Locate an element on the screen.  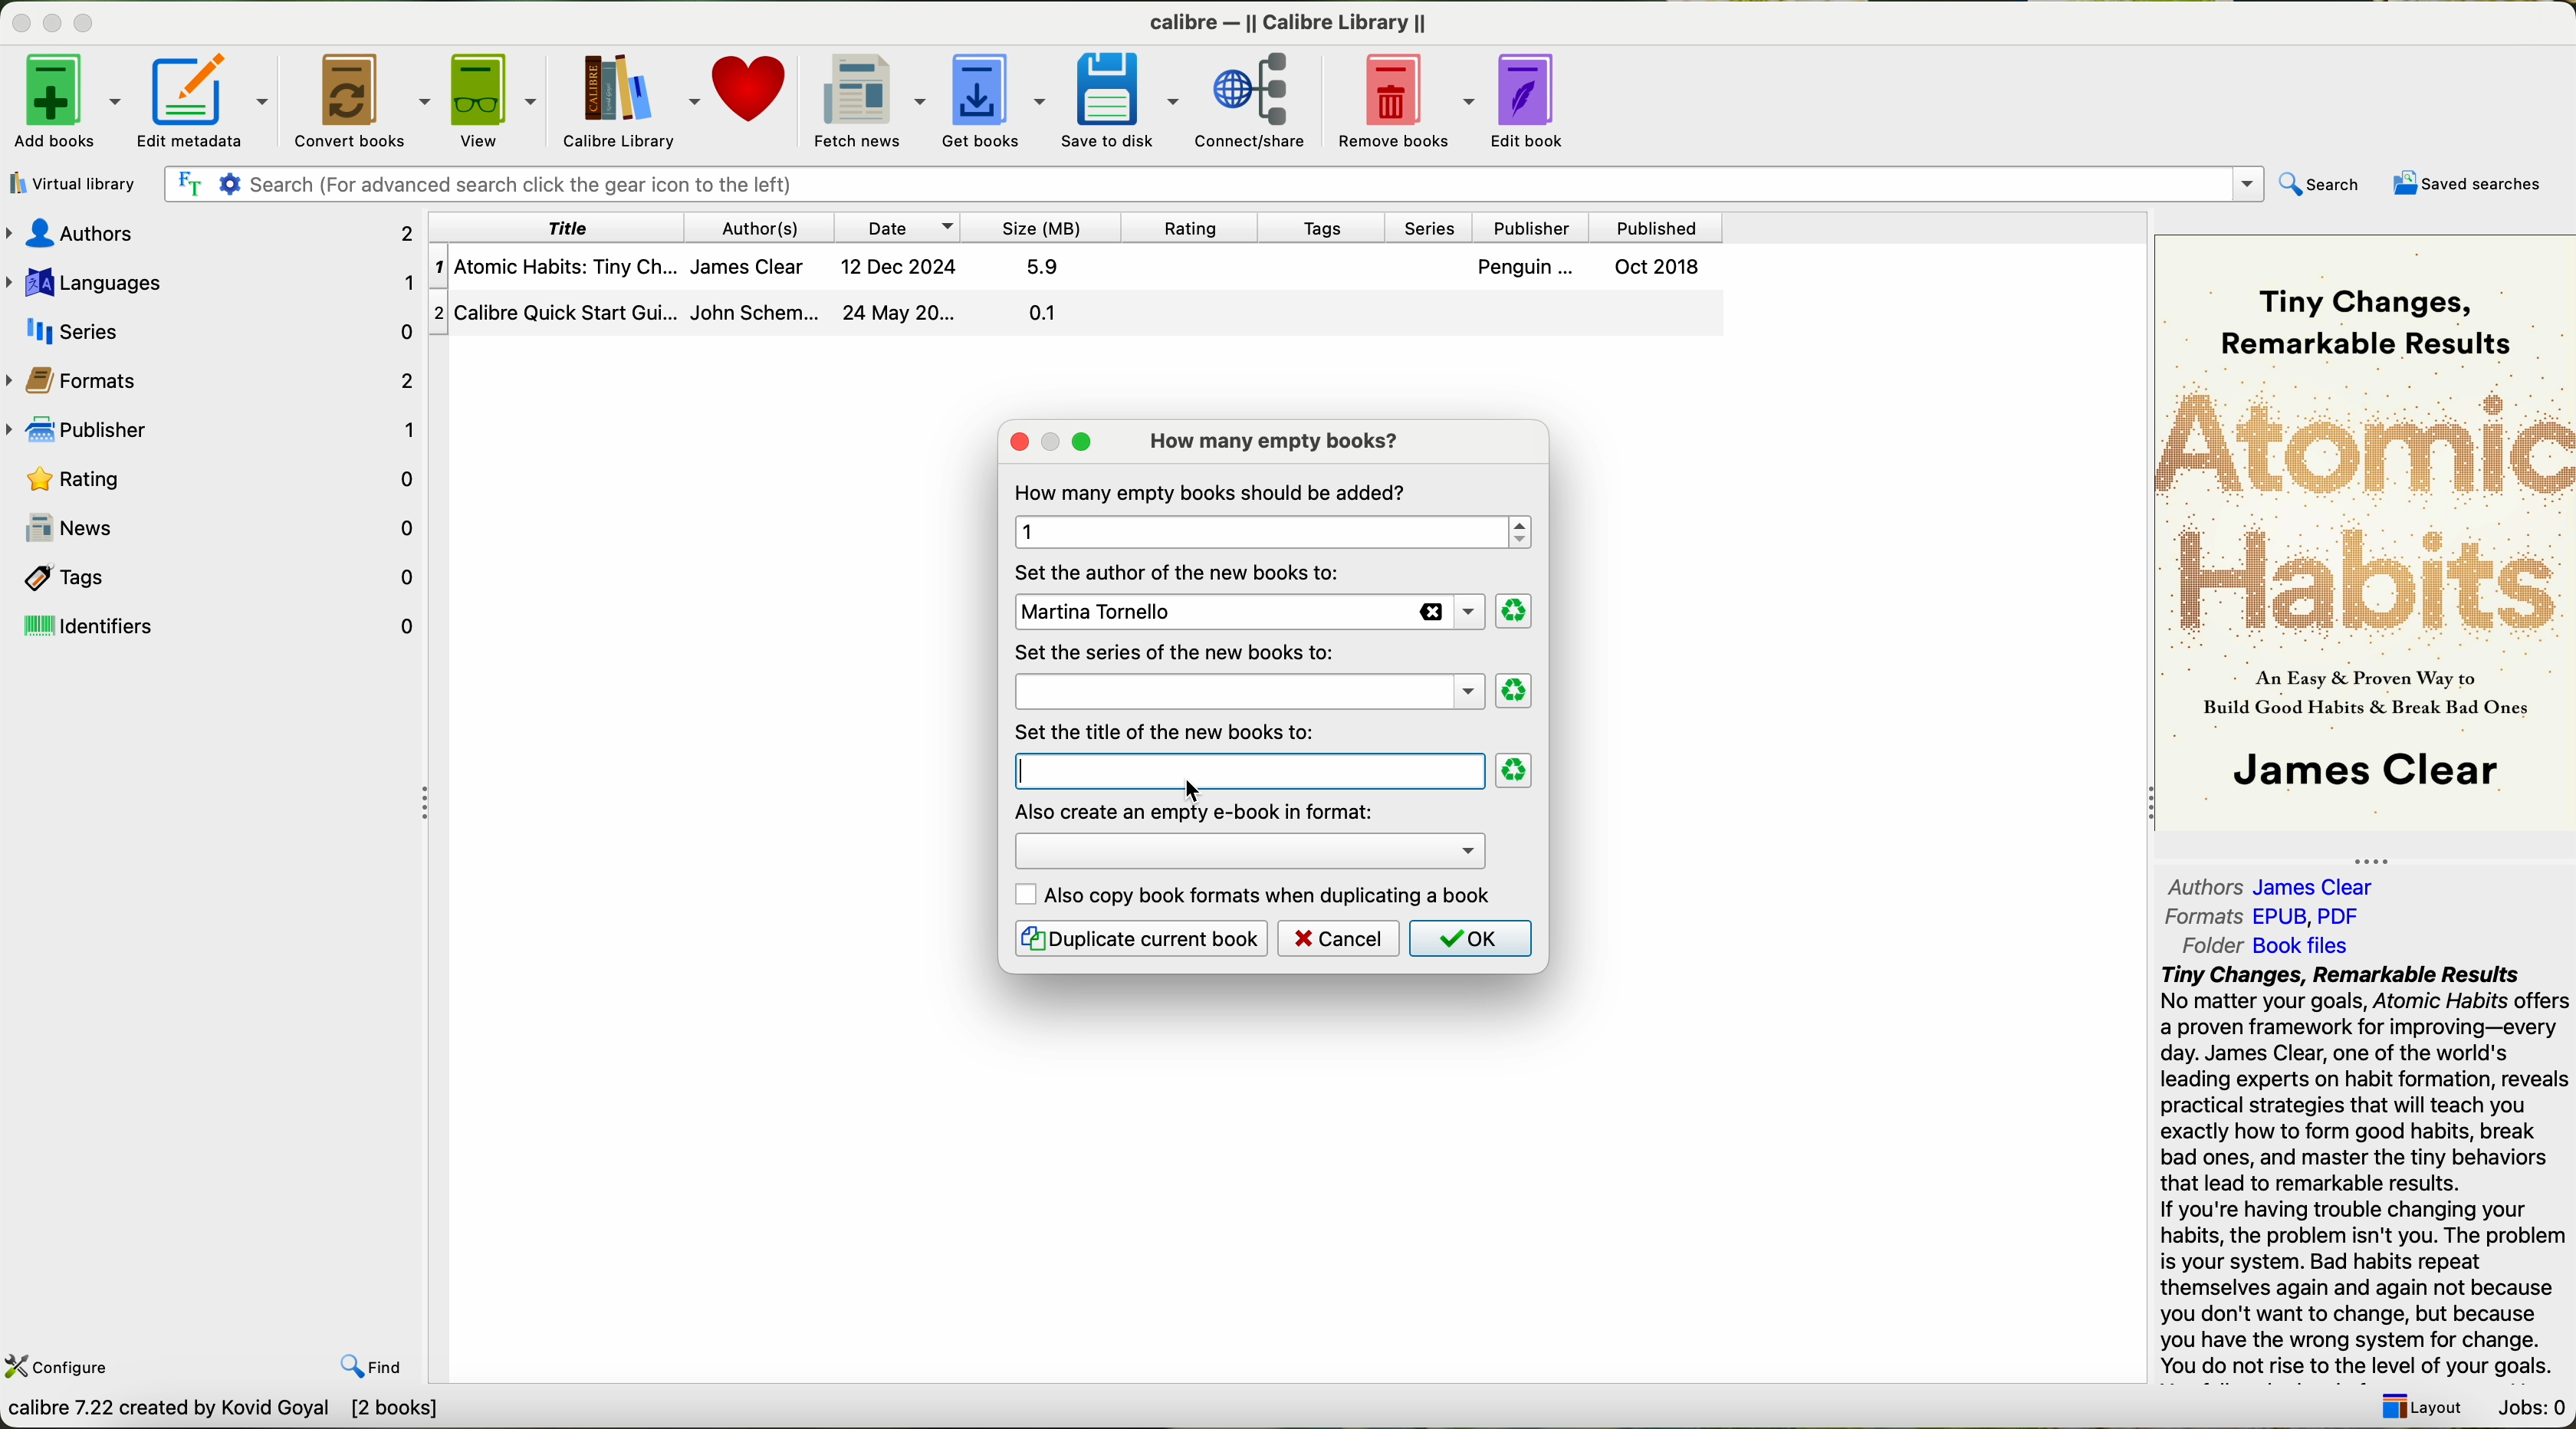
cancel button is located at coordinates (1339, 938).